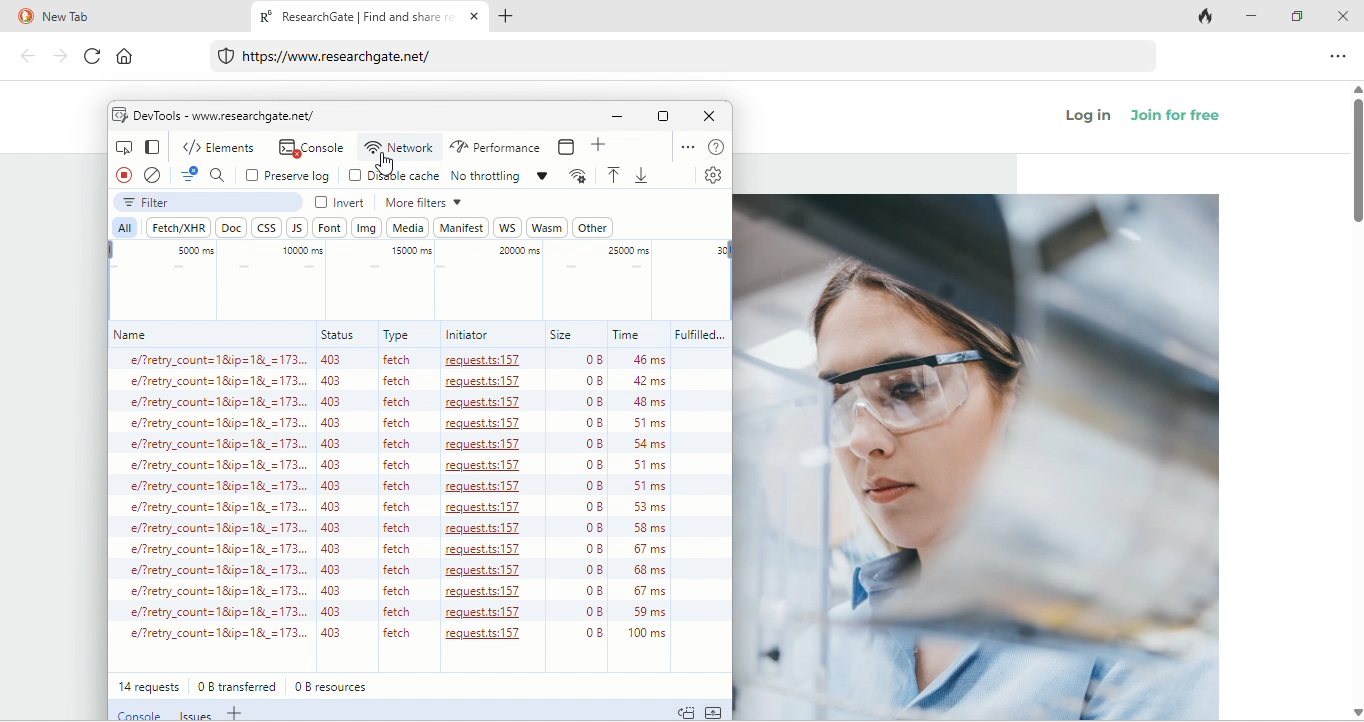 Image resolution: width=1364 pixels, height=722 pixels. I want to click on elements, so click(221, 145).